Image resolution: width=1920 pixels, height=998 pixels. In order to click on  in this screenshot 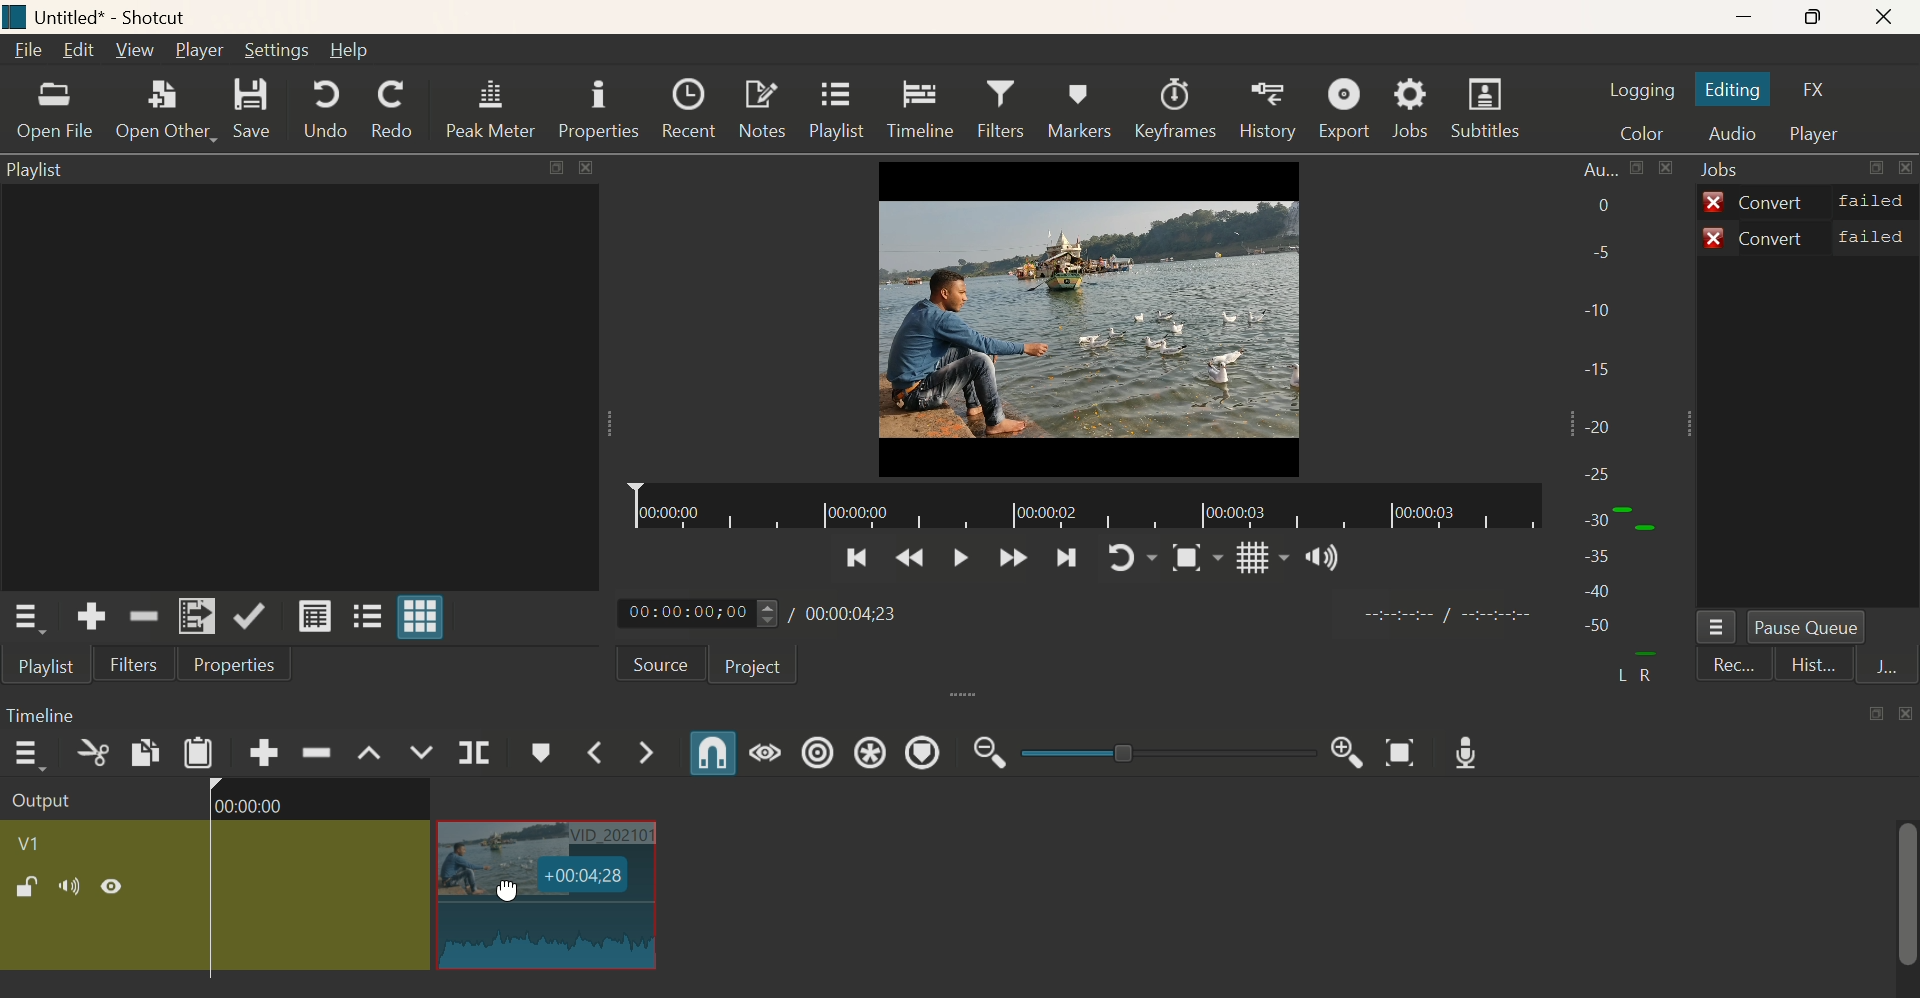, I will do `click(1807, 672)`.